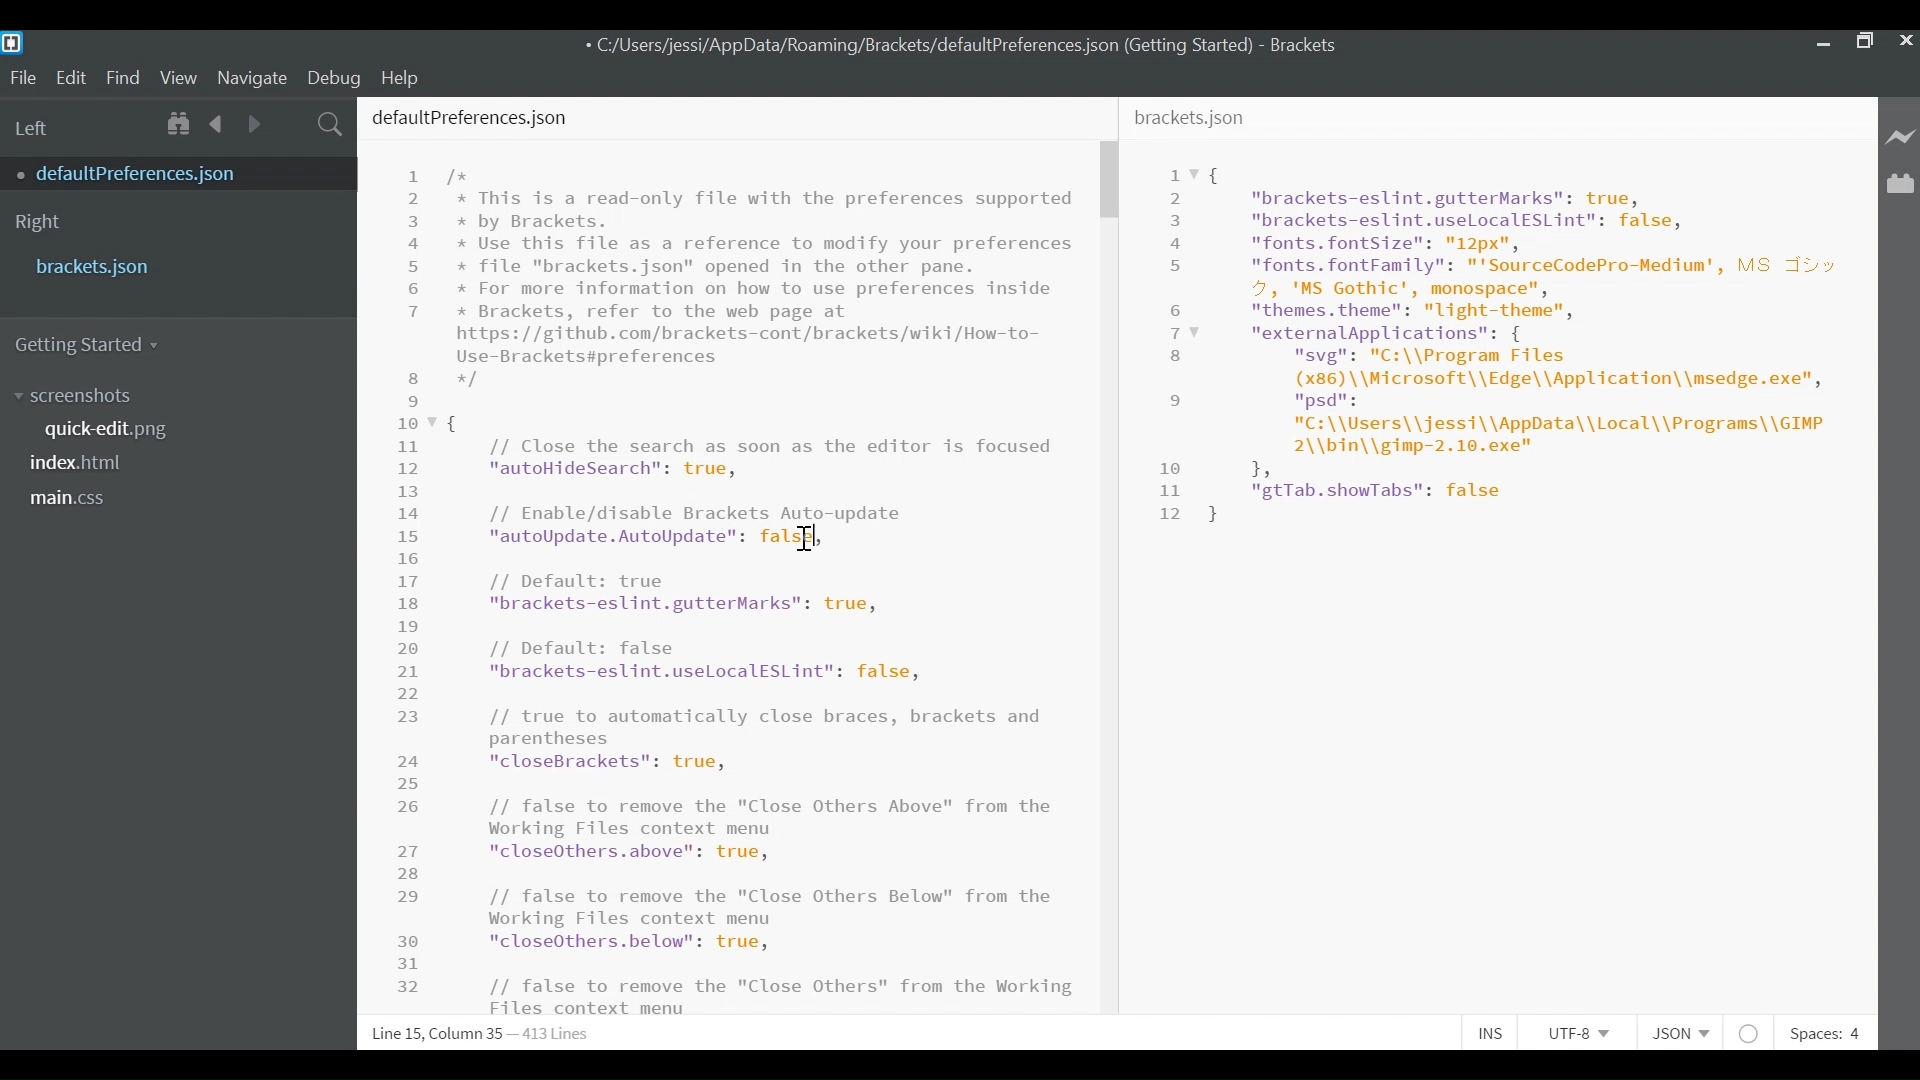  What do you see at coordinates (1491, 1035) in the screenshot?
I see `Toggle Insert or Overwrite` at bounding box center [1491, 1035].